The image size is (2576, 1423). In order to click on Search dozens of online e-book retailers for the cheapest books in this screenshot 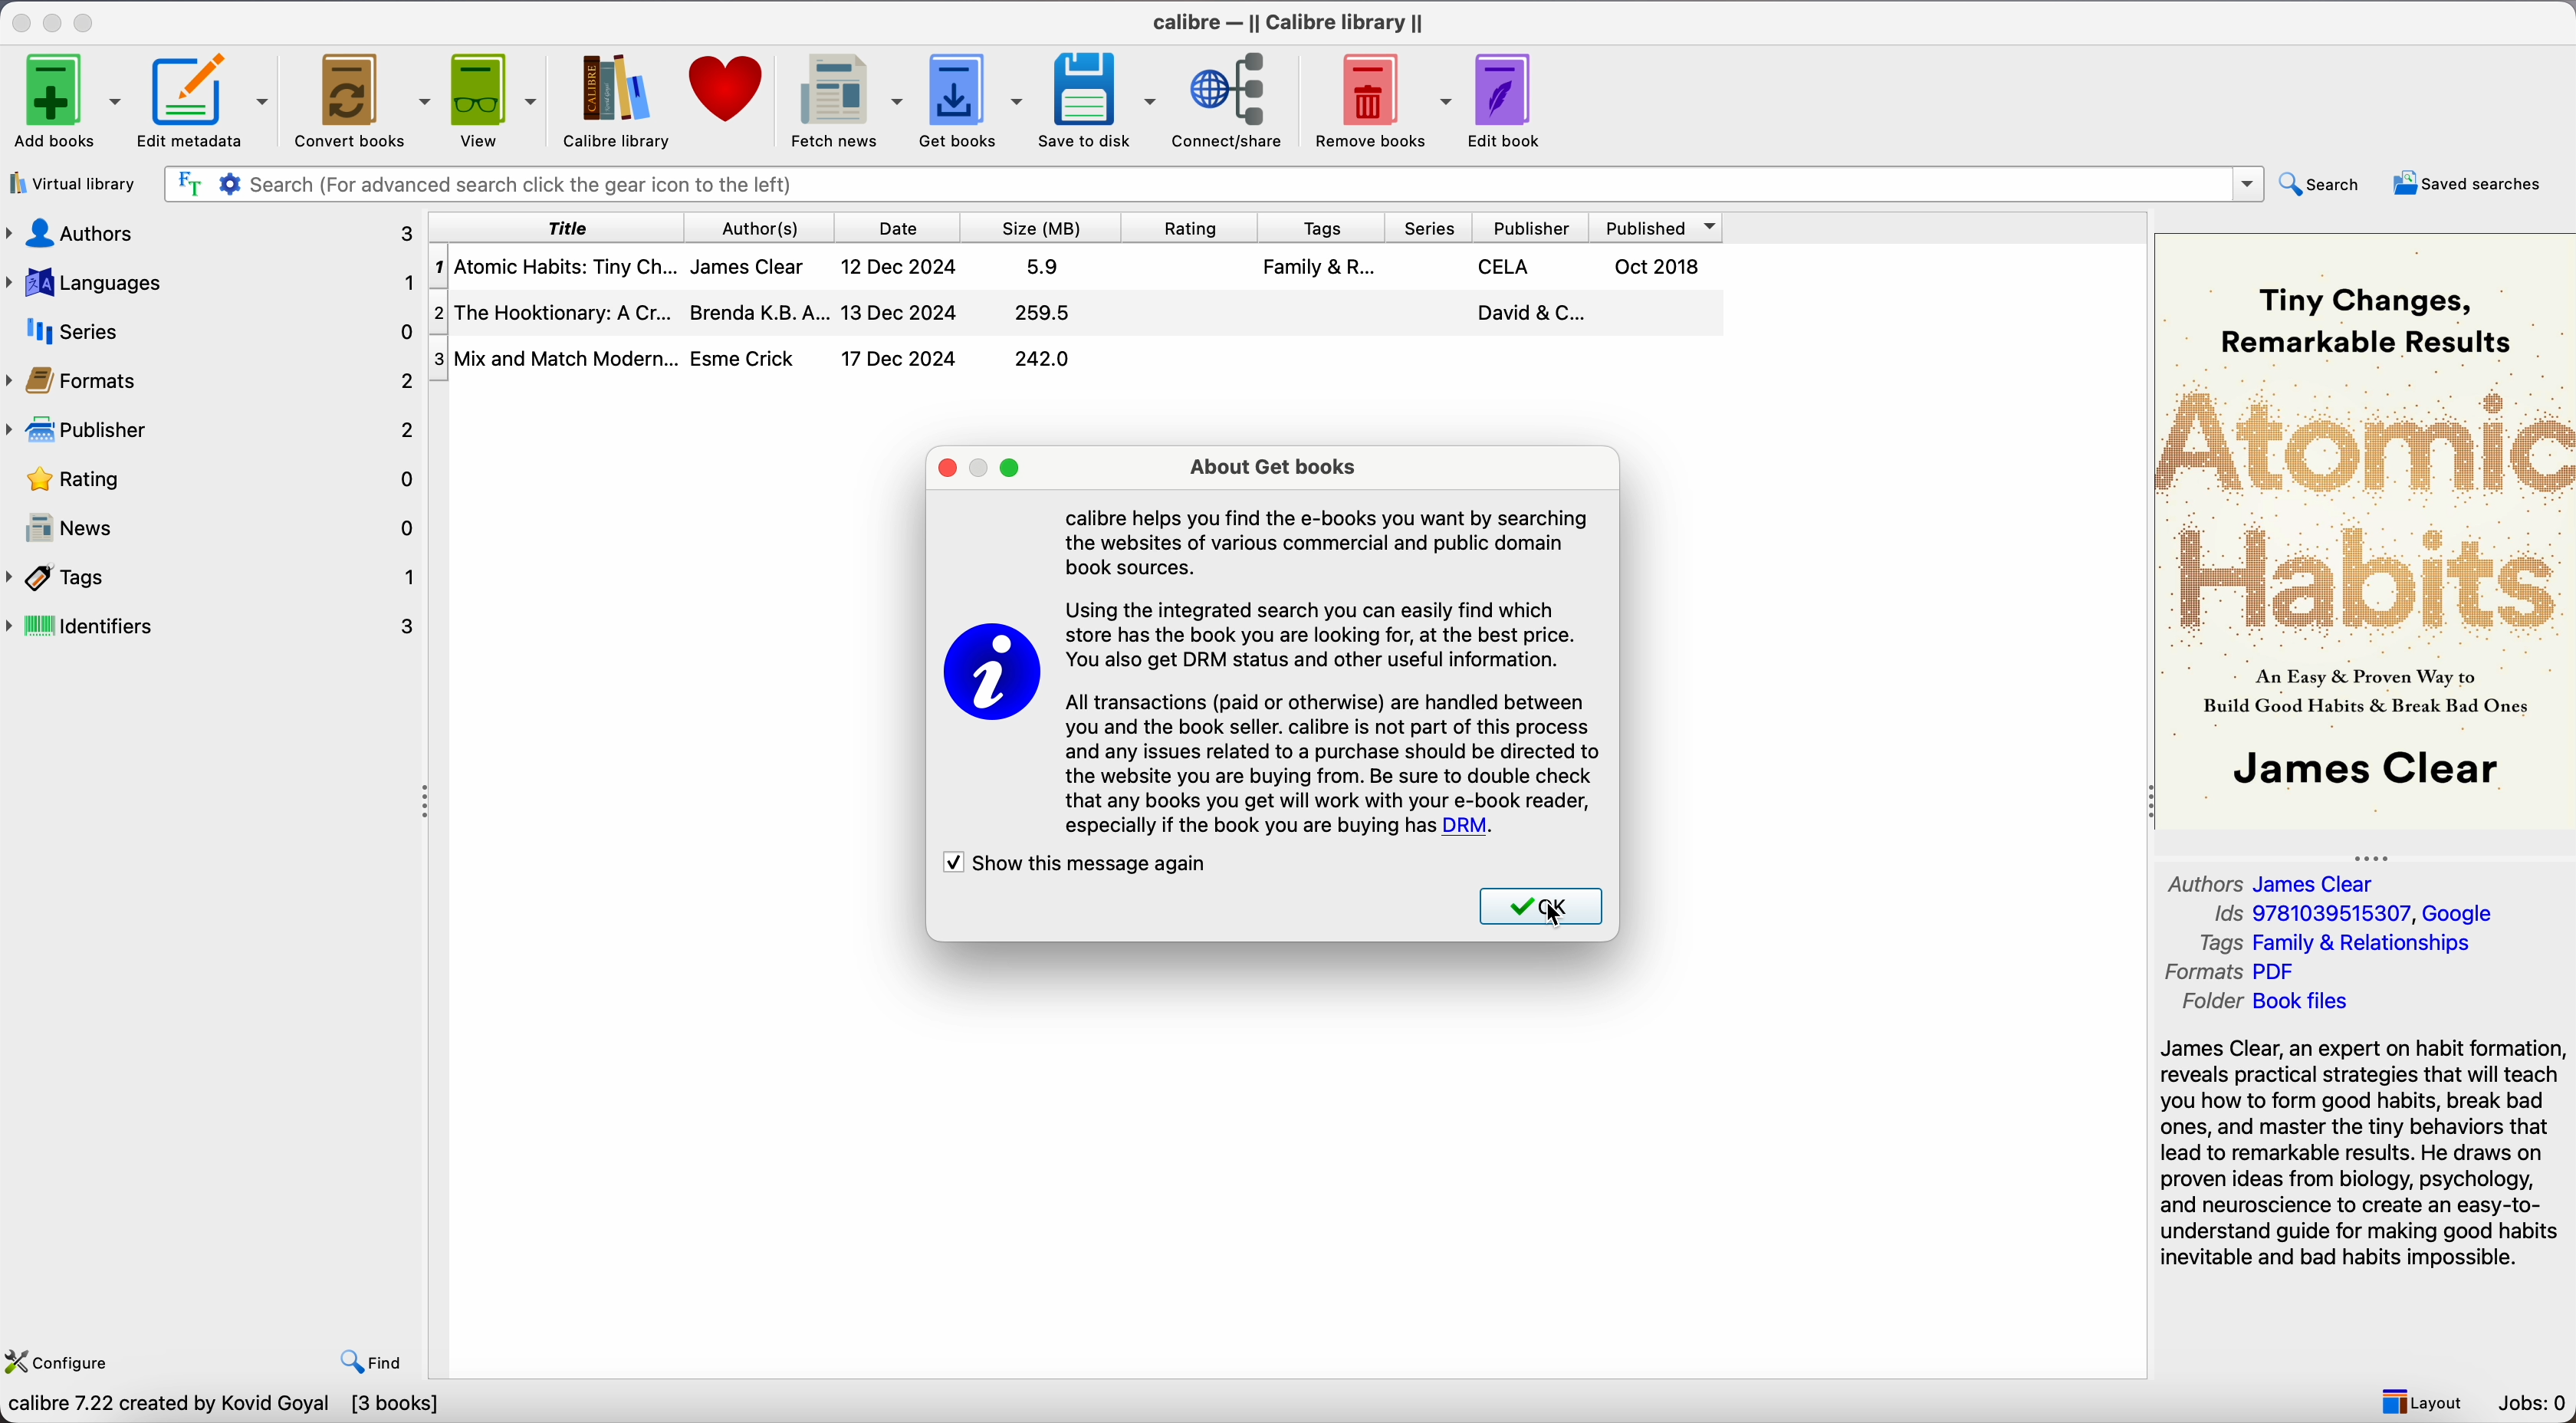, I will do `click(301, 1407)`.